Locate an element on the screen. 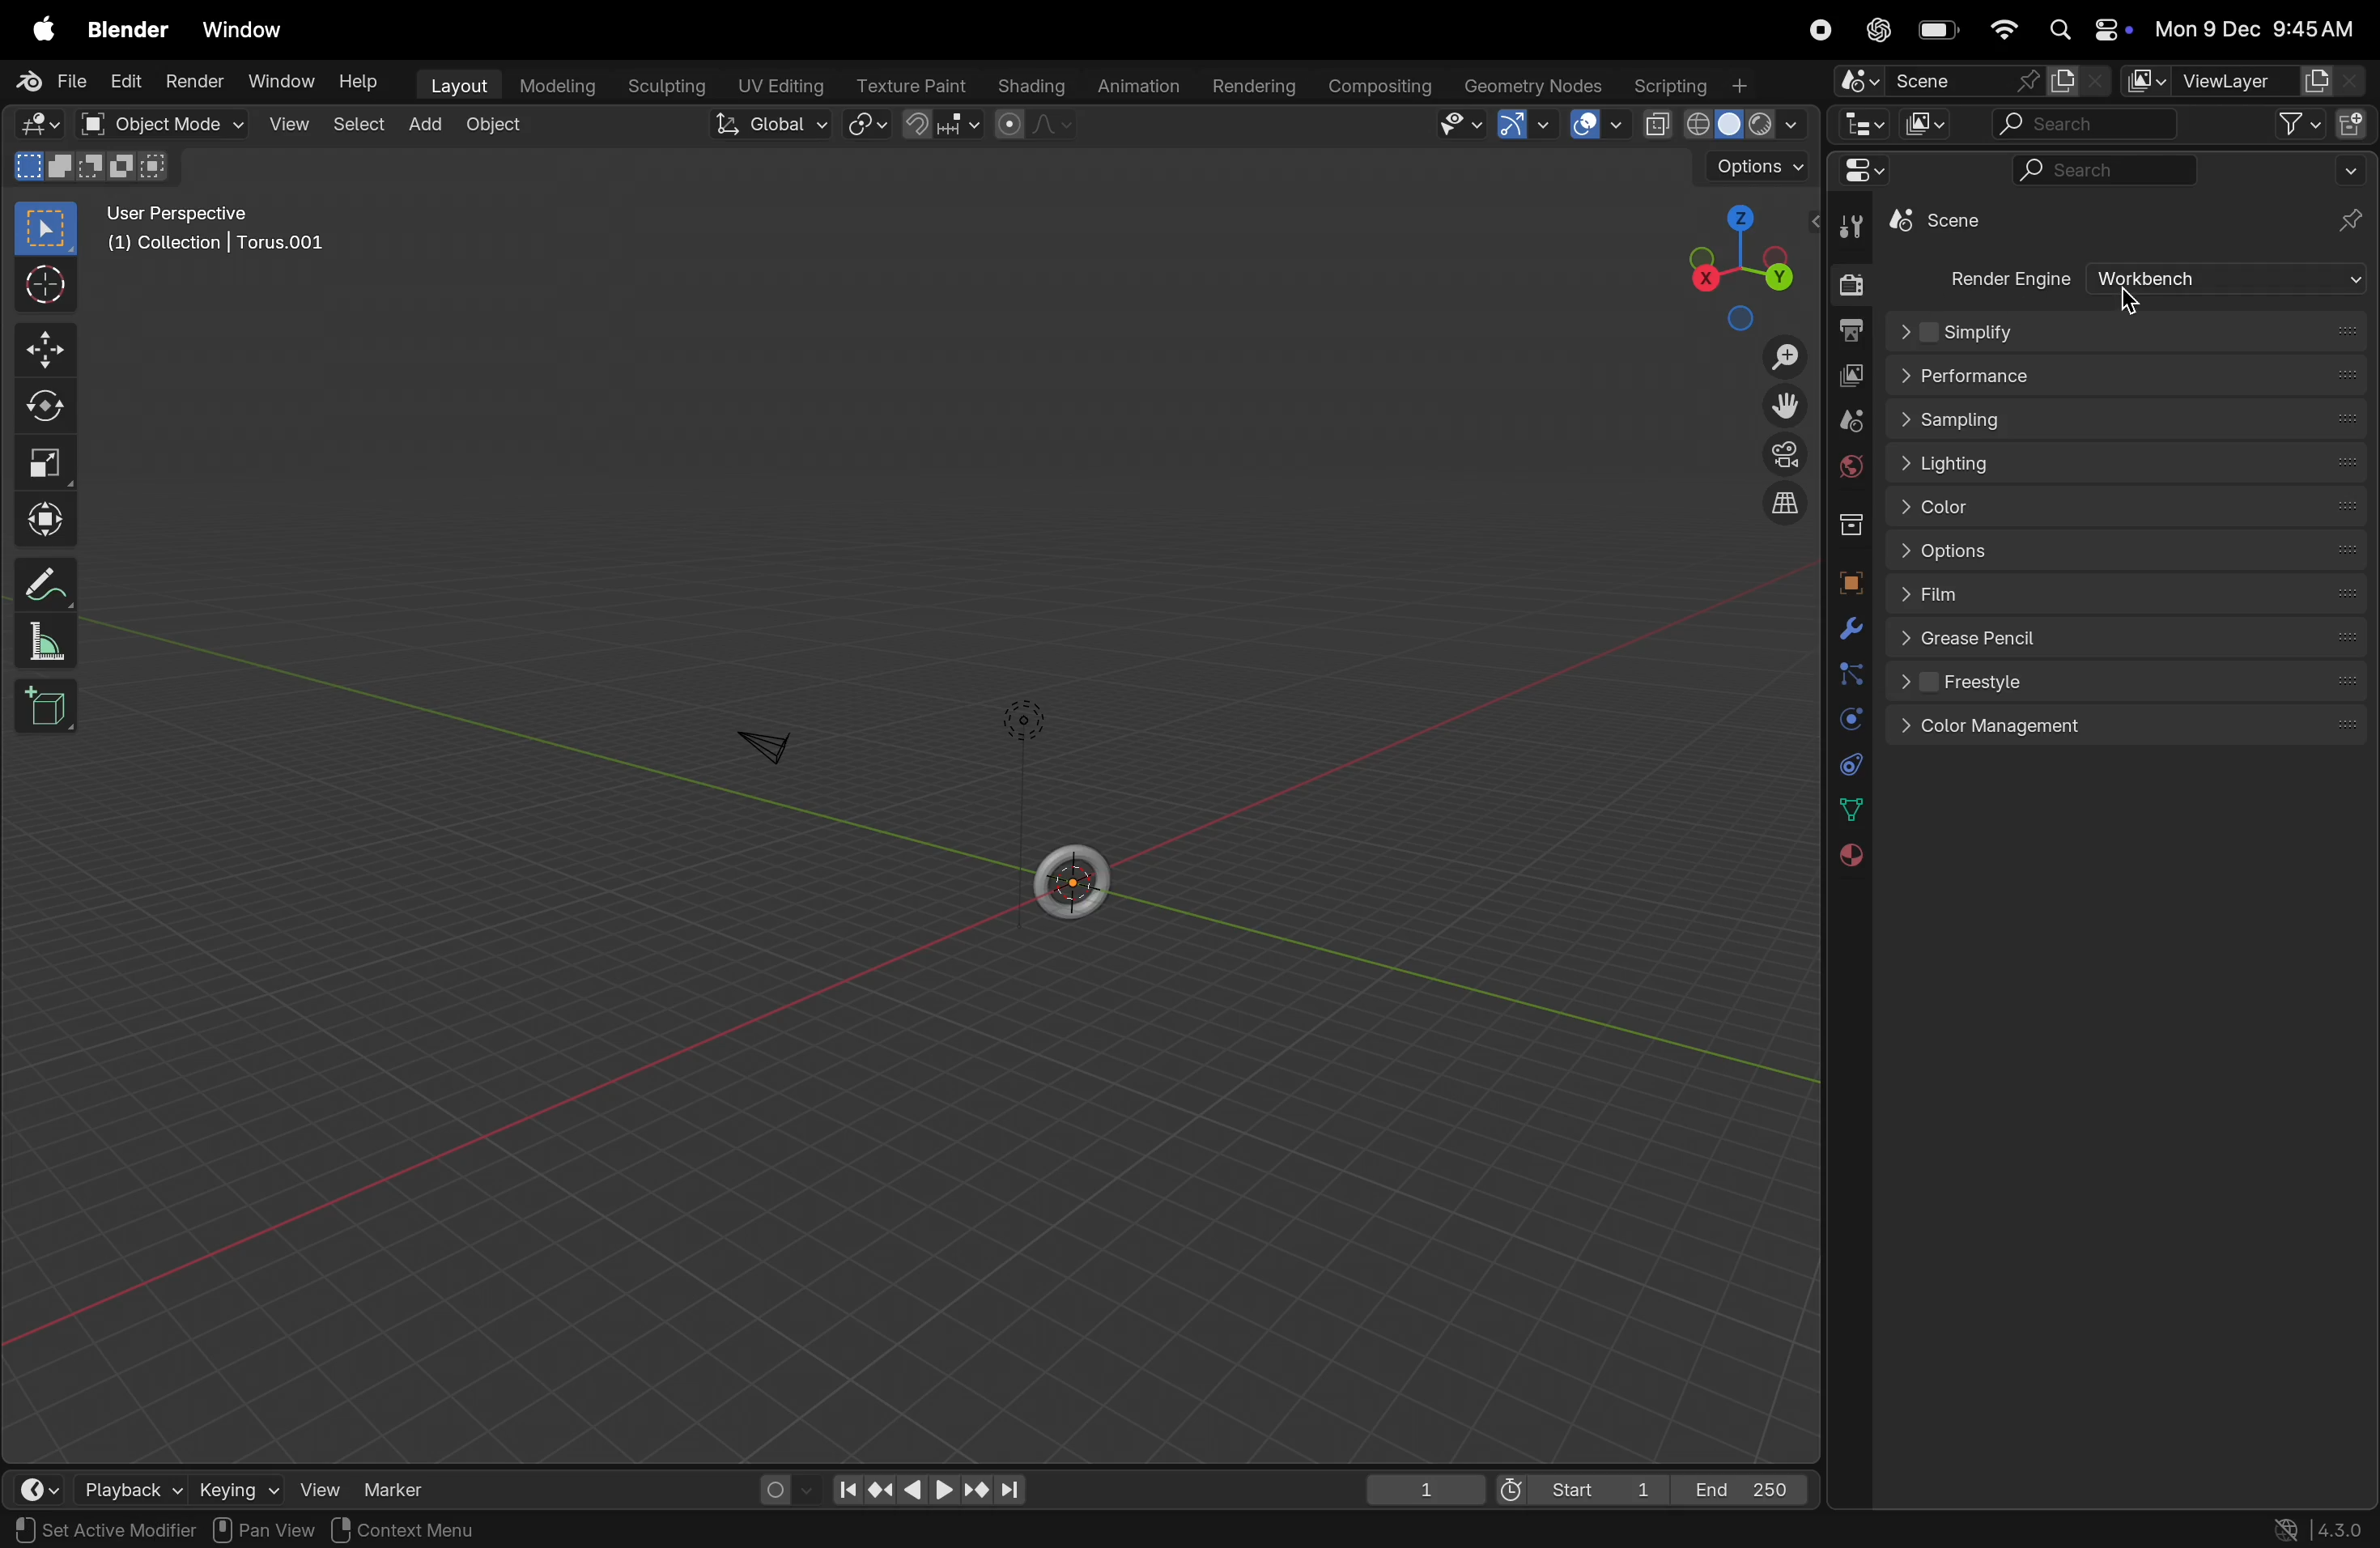 This screenshot has width=2380, height=1548. material is located at coordinates (1857, 858).